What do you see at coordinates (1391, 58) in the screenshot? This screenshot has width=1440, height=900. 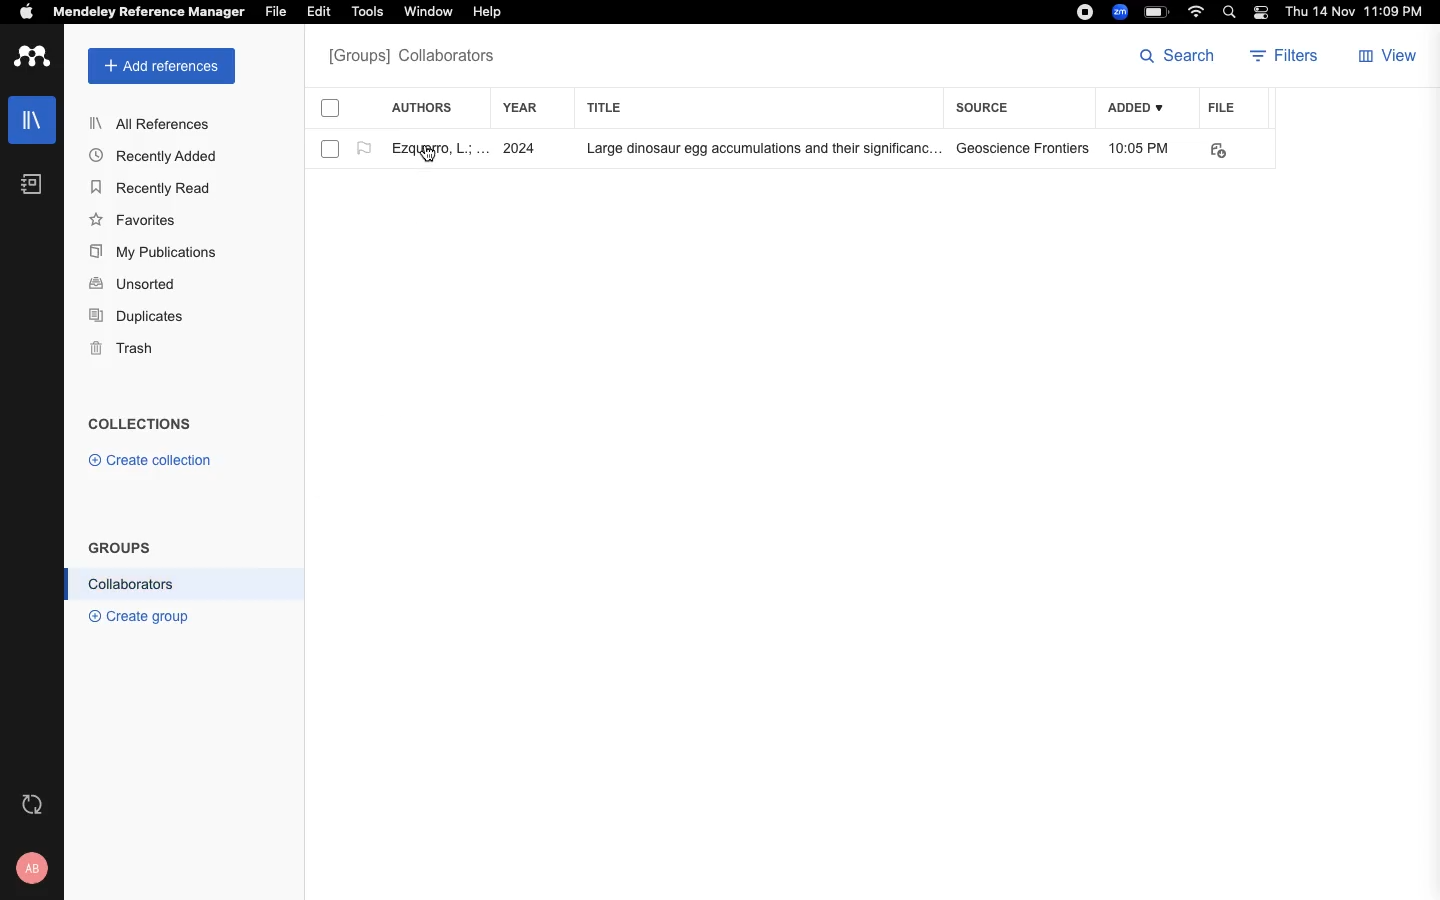 I see `view` at bounding box center [1391, 58].